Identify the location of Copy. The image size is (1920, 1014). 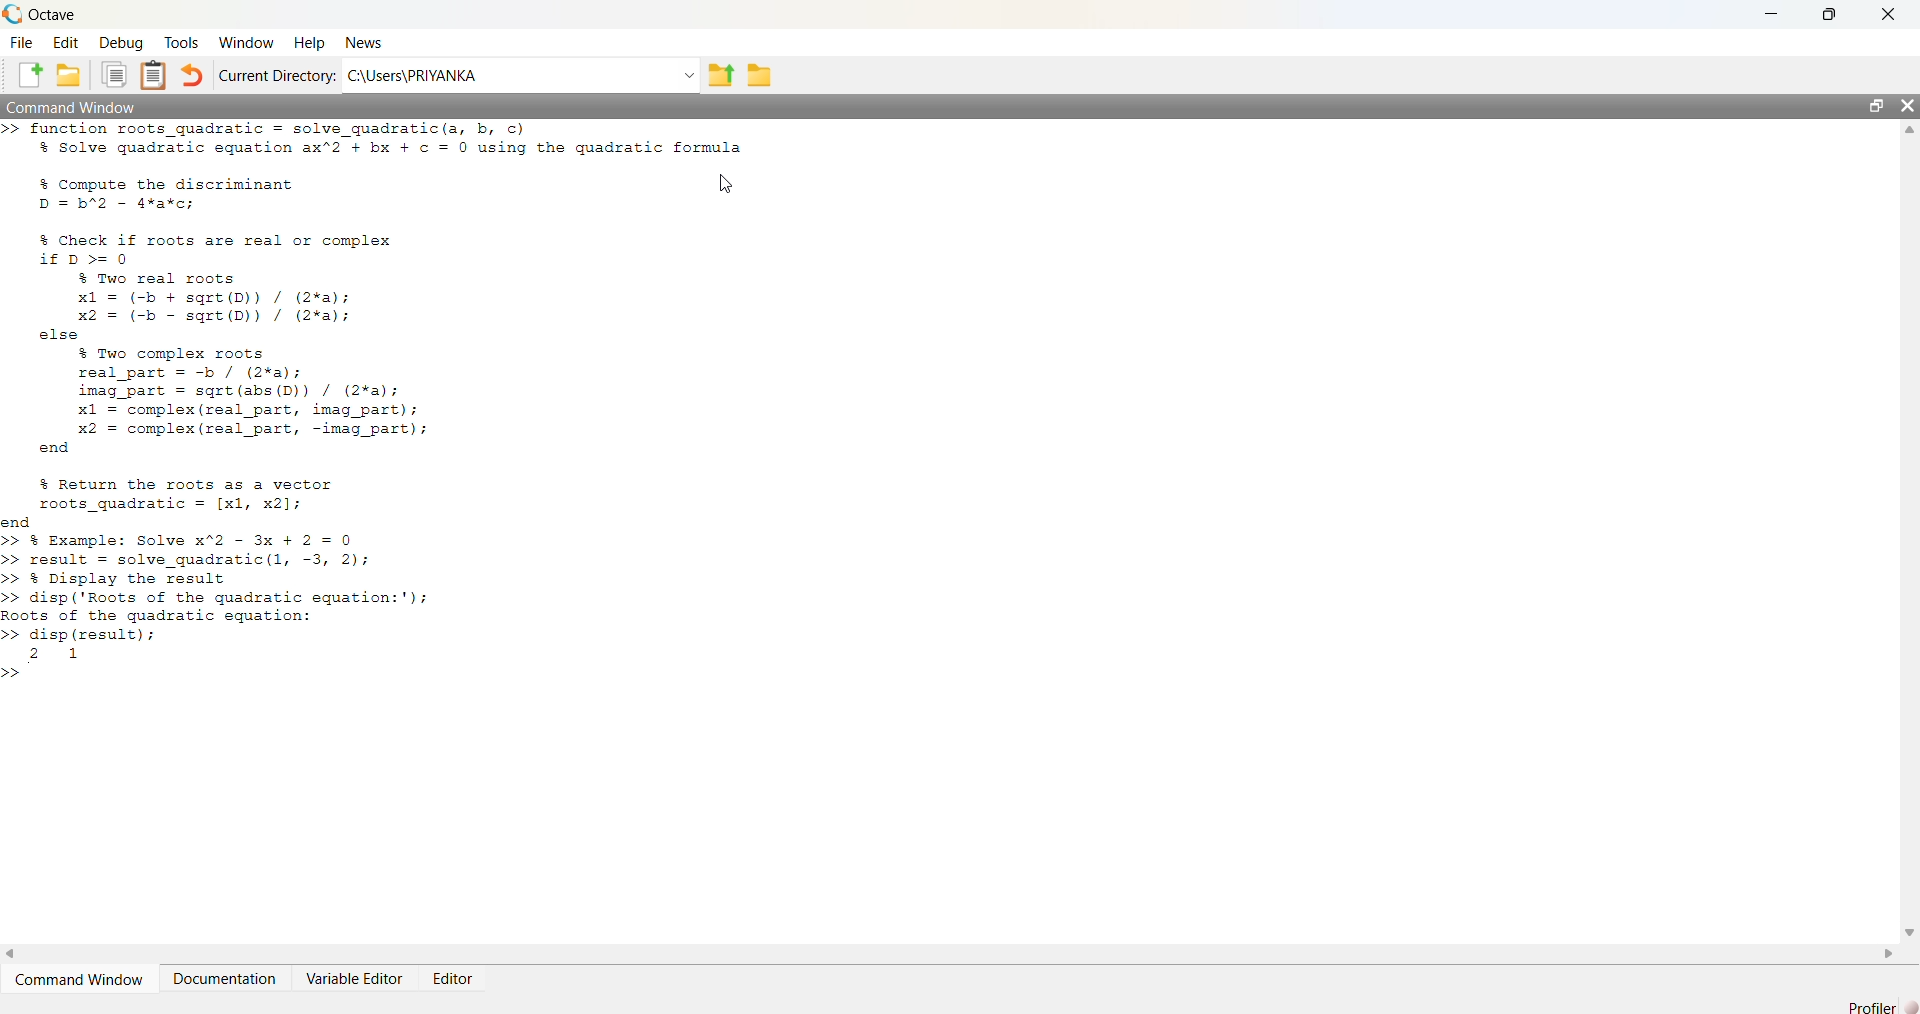
(112, 75).